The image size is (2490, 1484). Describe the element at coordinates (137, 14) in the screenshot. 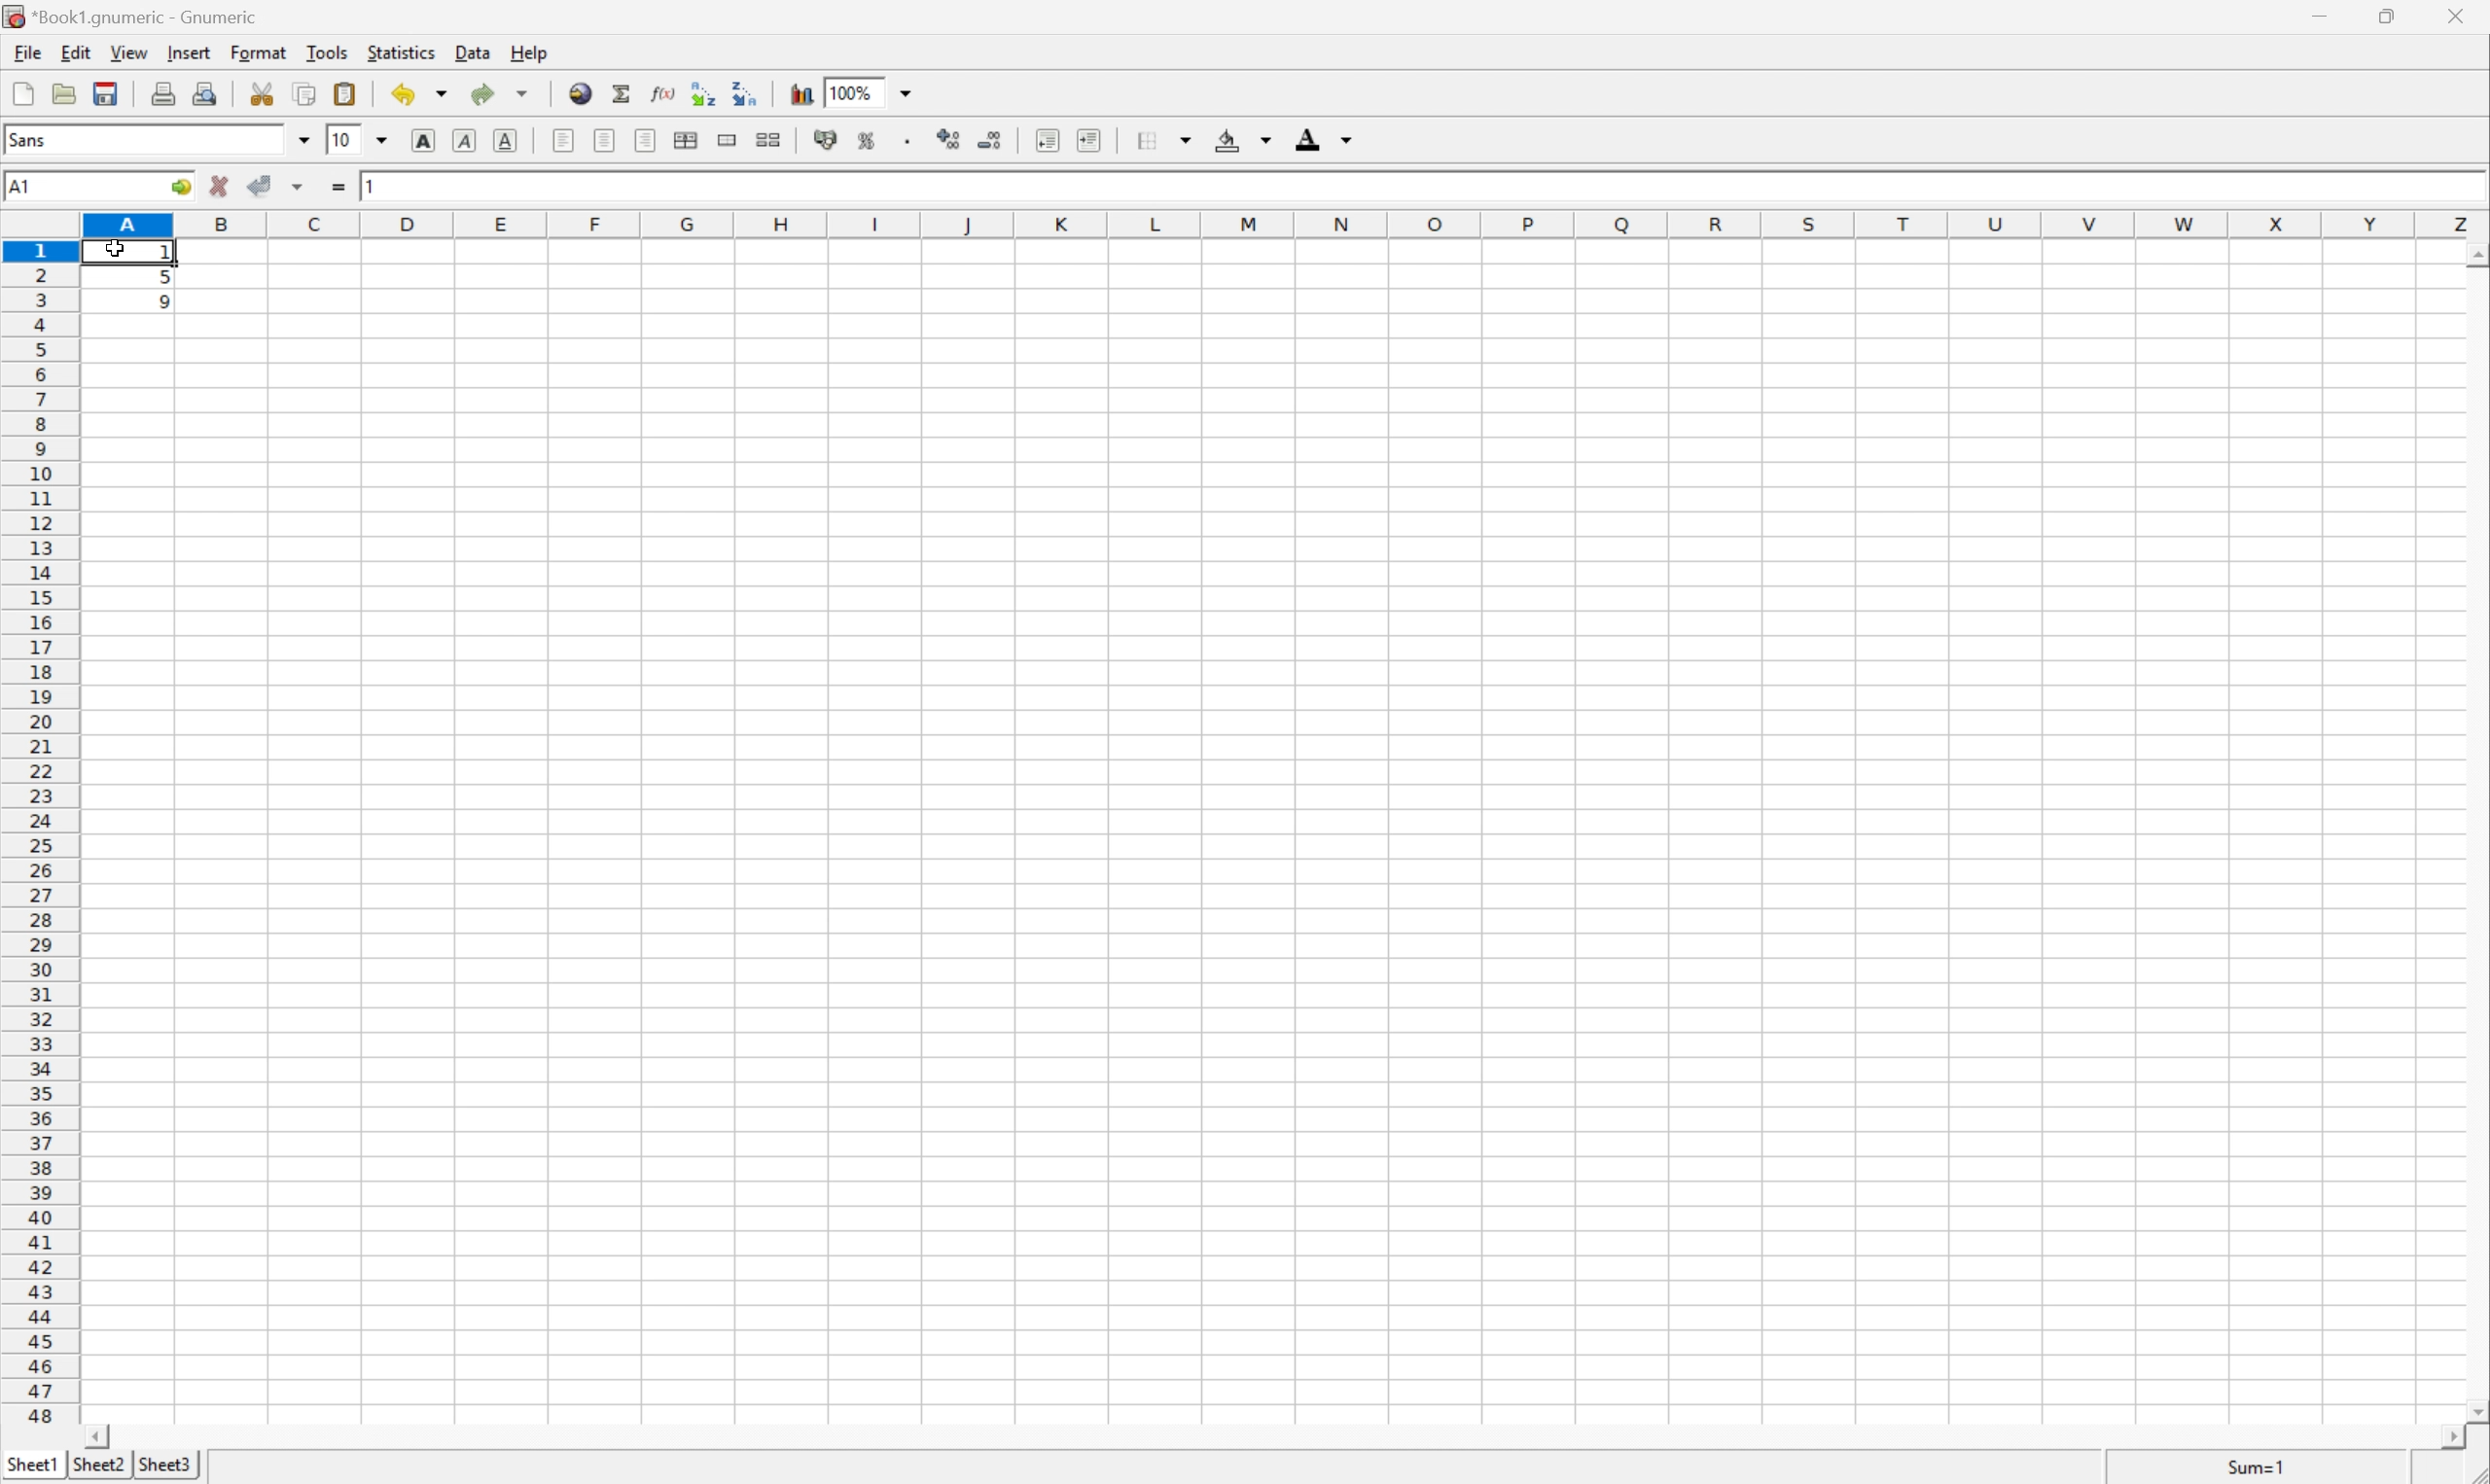

I see `application name` at that location.